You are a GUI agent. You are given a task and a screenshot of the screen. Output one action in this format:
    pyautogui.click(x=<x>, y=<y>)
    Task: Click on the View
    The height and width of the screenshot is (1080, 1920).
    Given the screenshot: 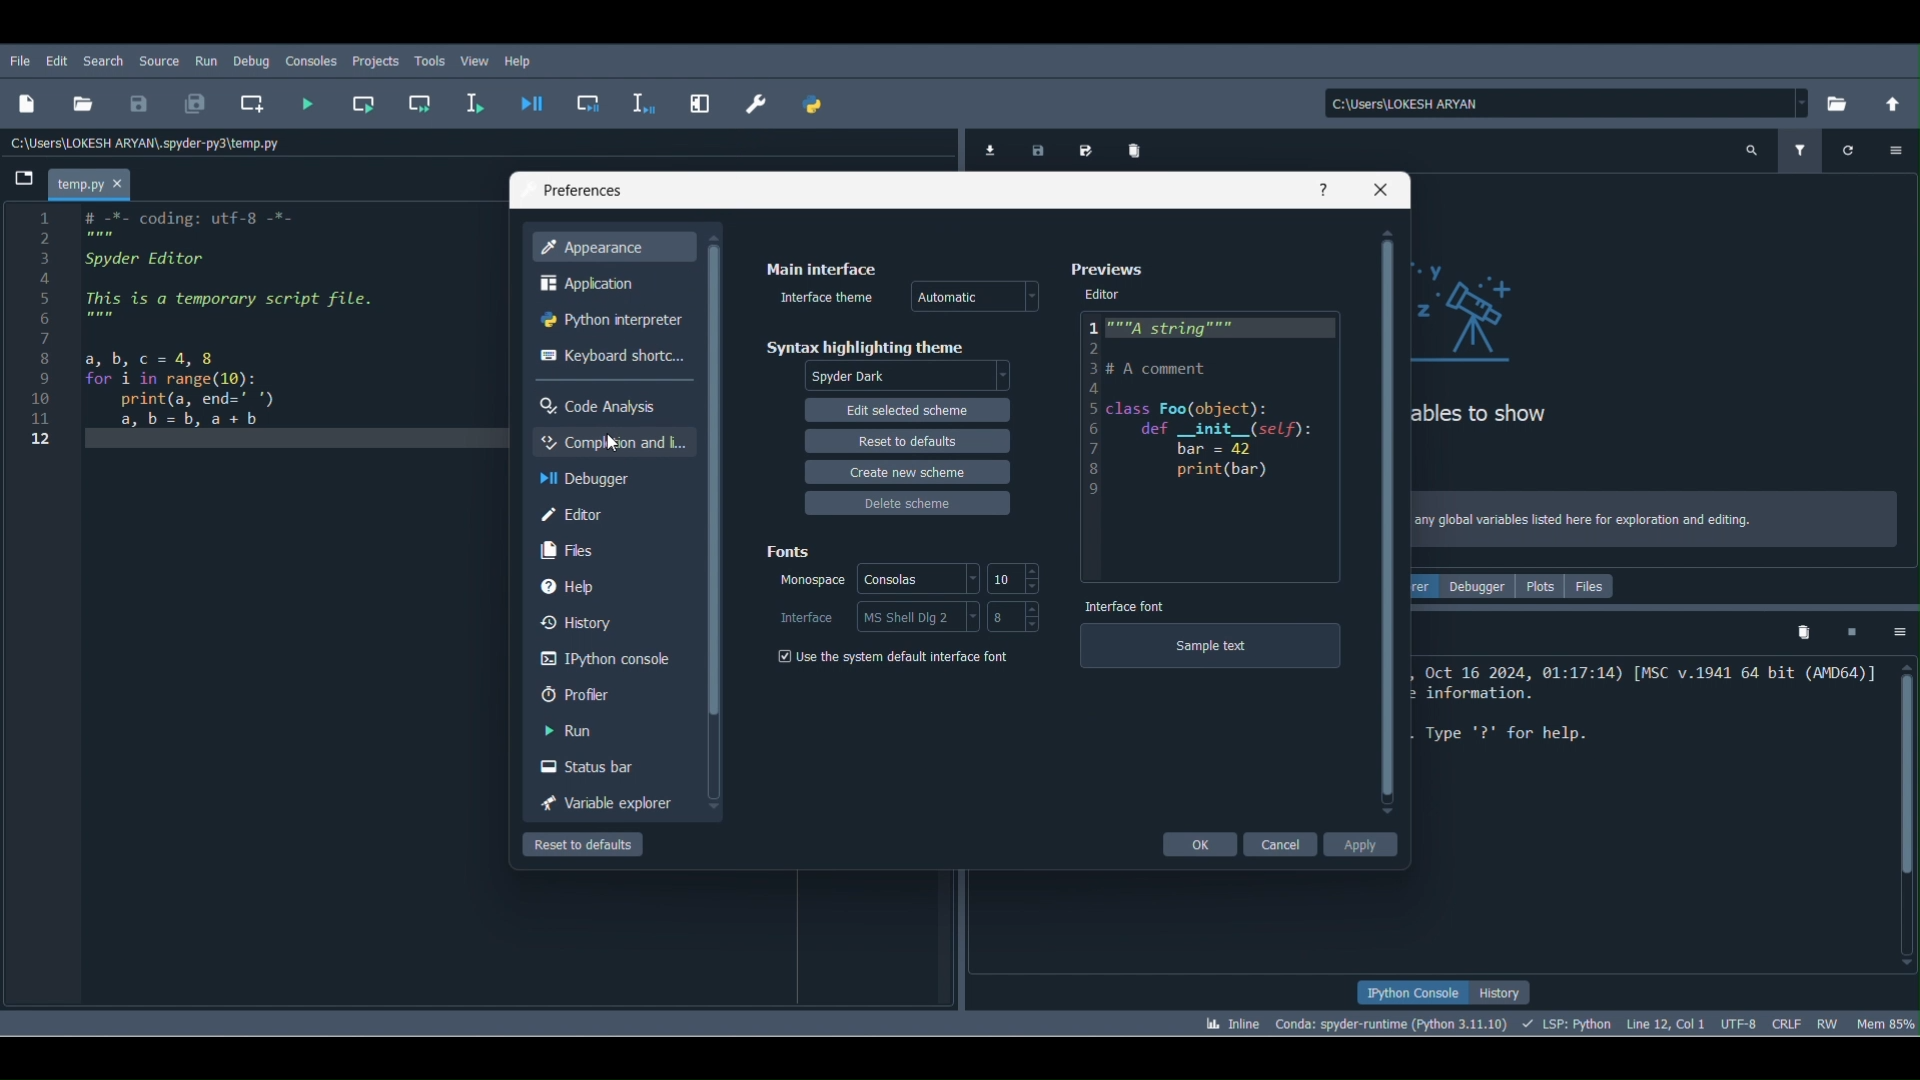 What is the action you would take?
    pyautogui.click(x=474, y=59)
    